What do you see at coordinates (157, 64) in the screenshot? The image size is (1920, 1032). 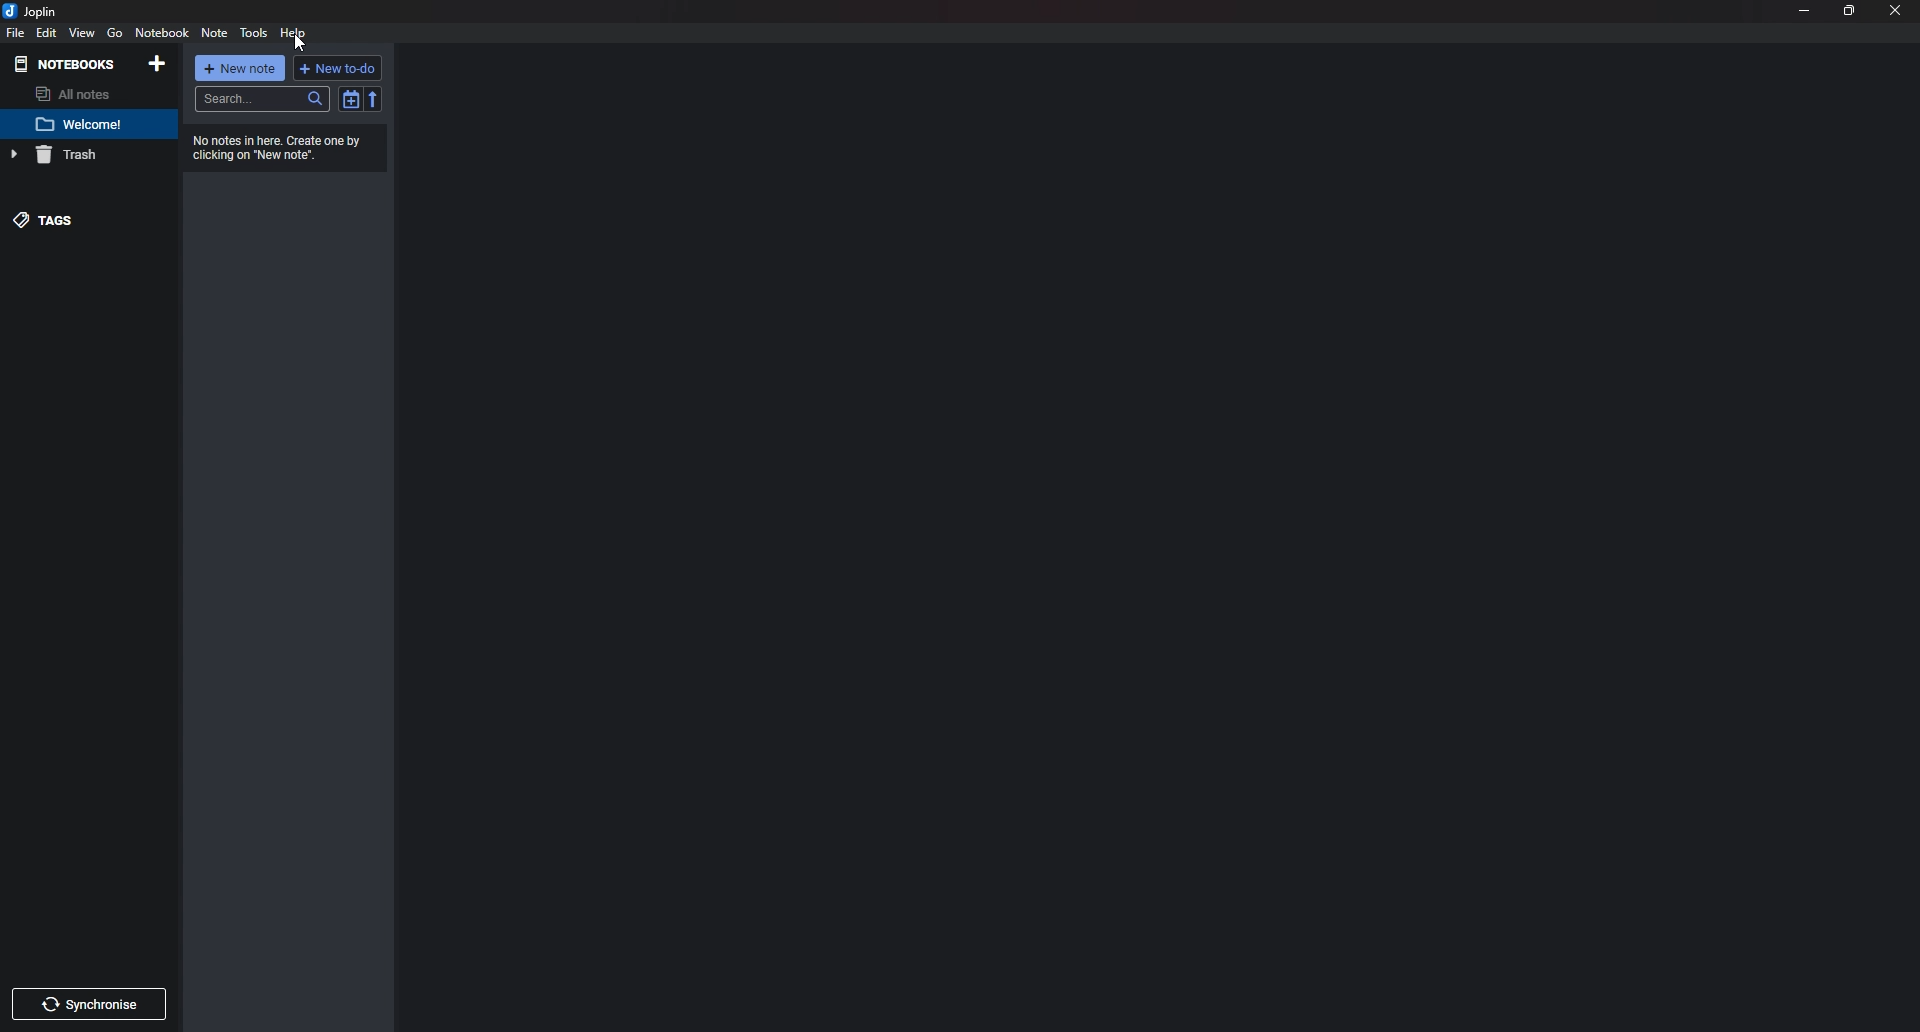 I see `Add notebooks` at bounding box center [157, 64].